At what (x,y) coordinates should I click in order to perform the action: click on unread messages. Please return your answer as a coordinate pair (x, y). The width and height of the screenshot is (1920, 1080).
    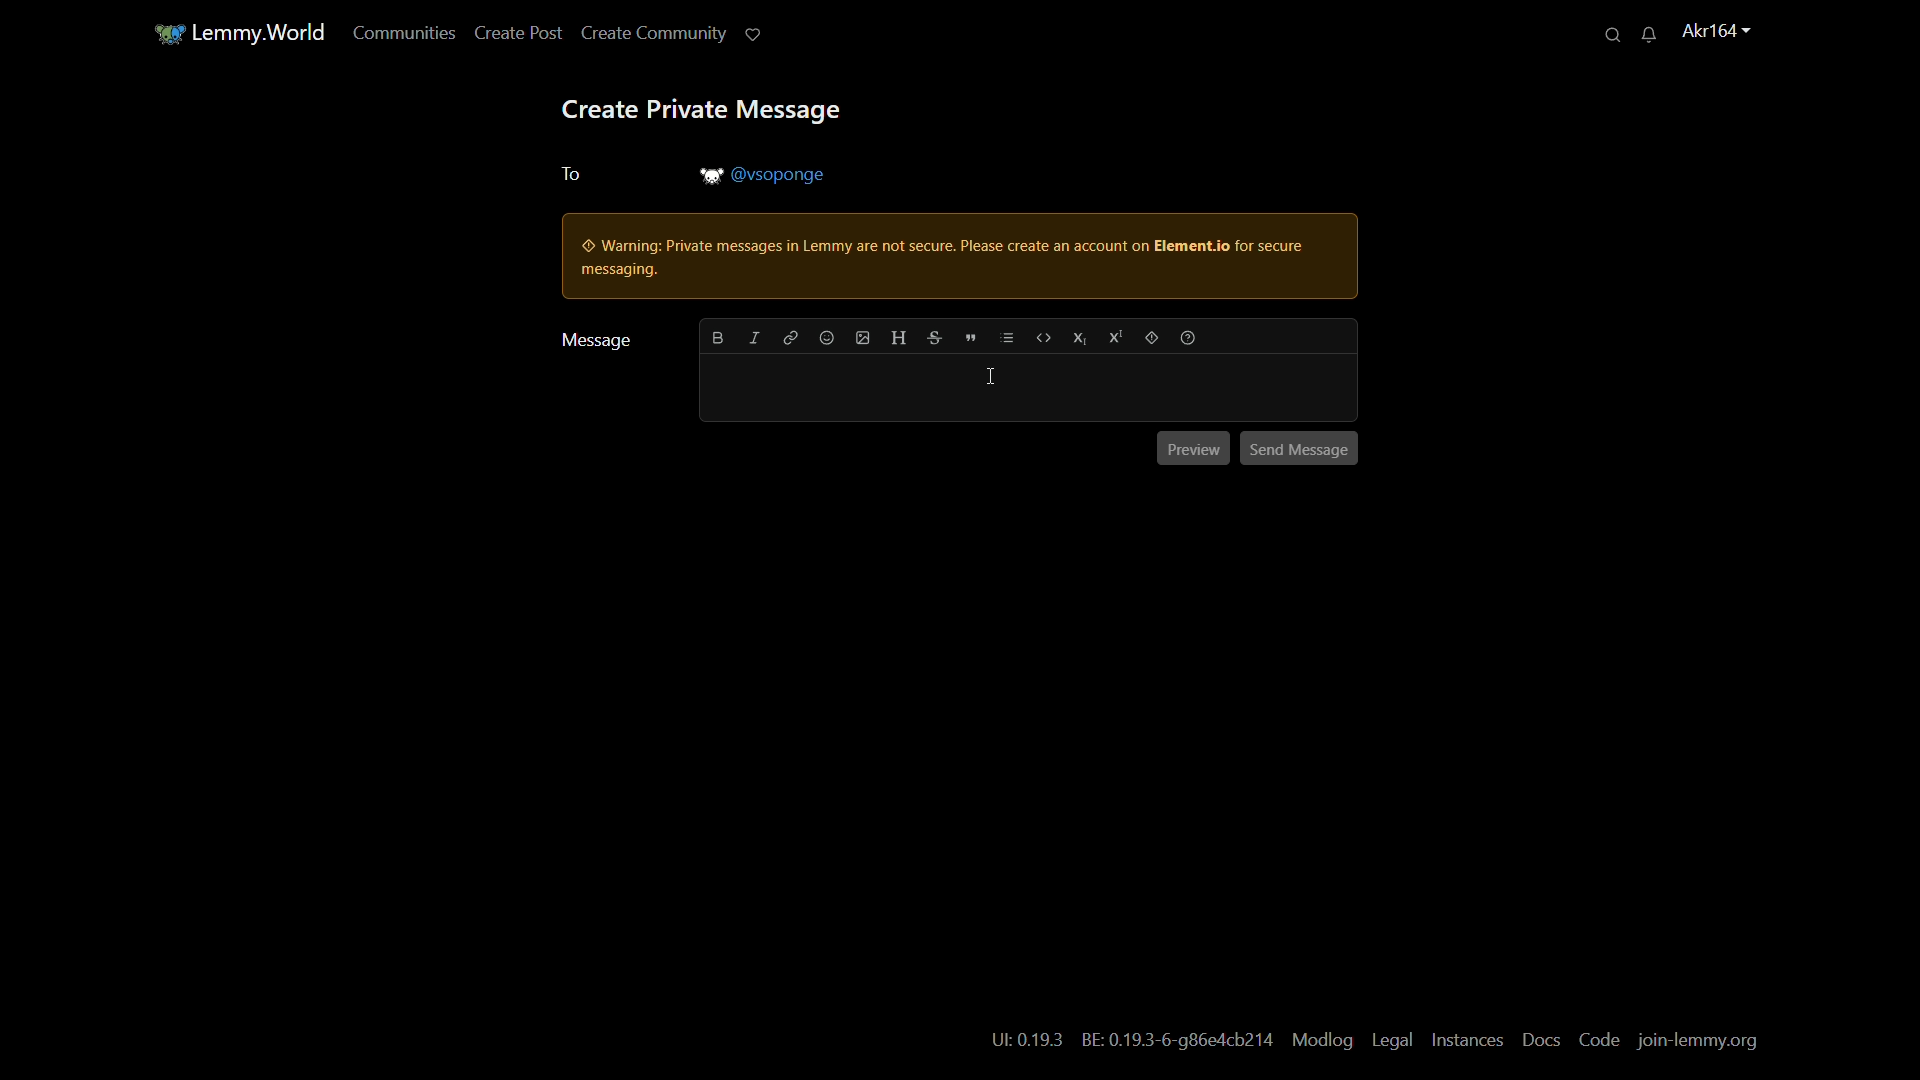
    Looking at the image, I should click on (1640, 33).